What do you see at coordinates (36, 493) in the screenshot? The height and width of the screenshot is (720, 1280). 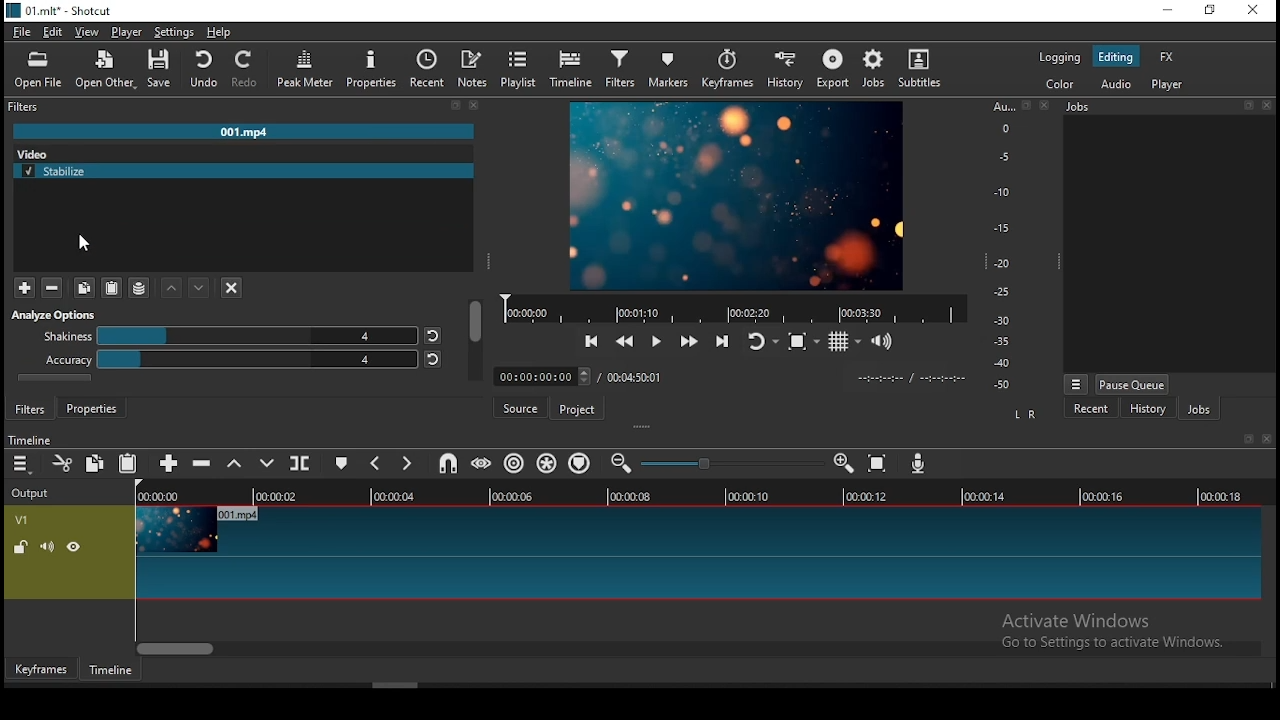 I see `Output` at bounding box center [36, 493].